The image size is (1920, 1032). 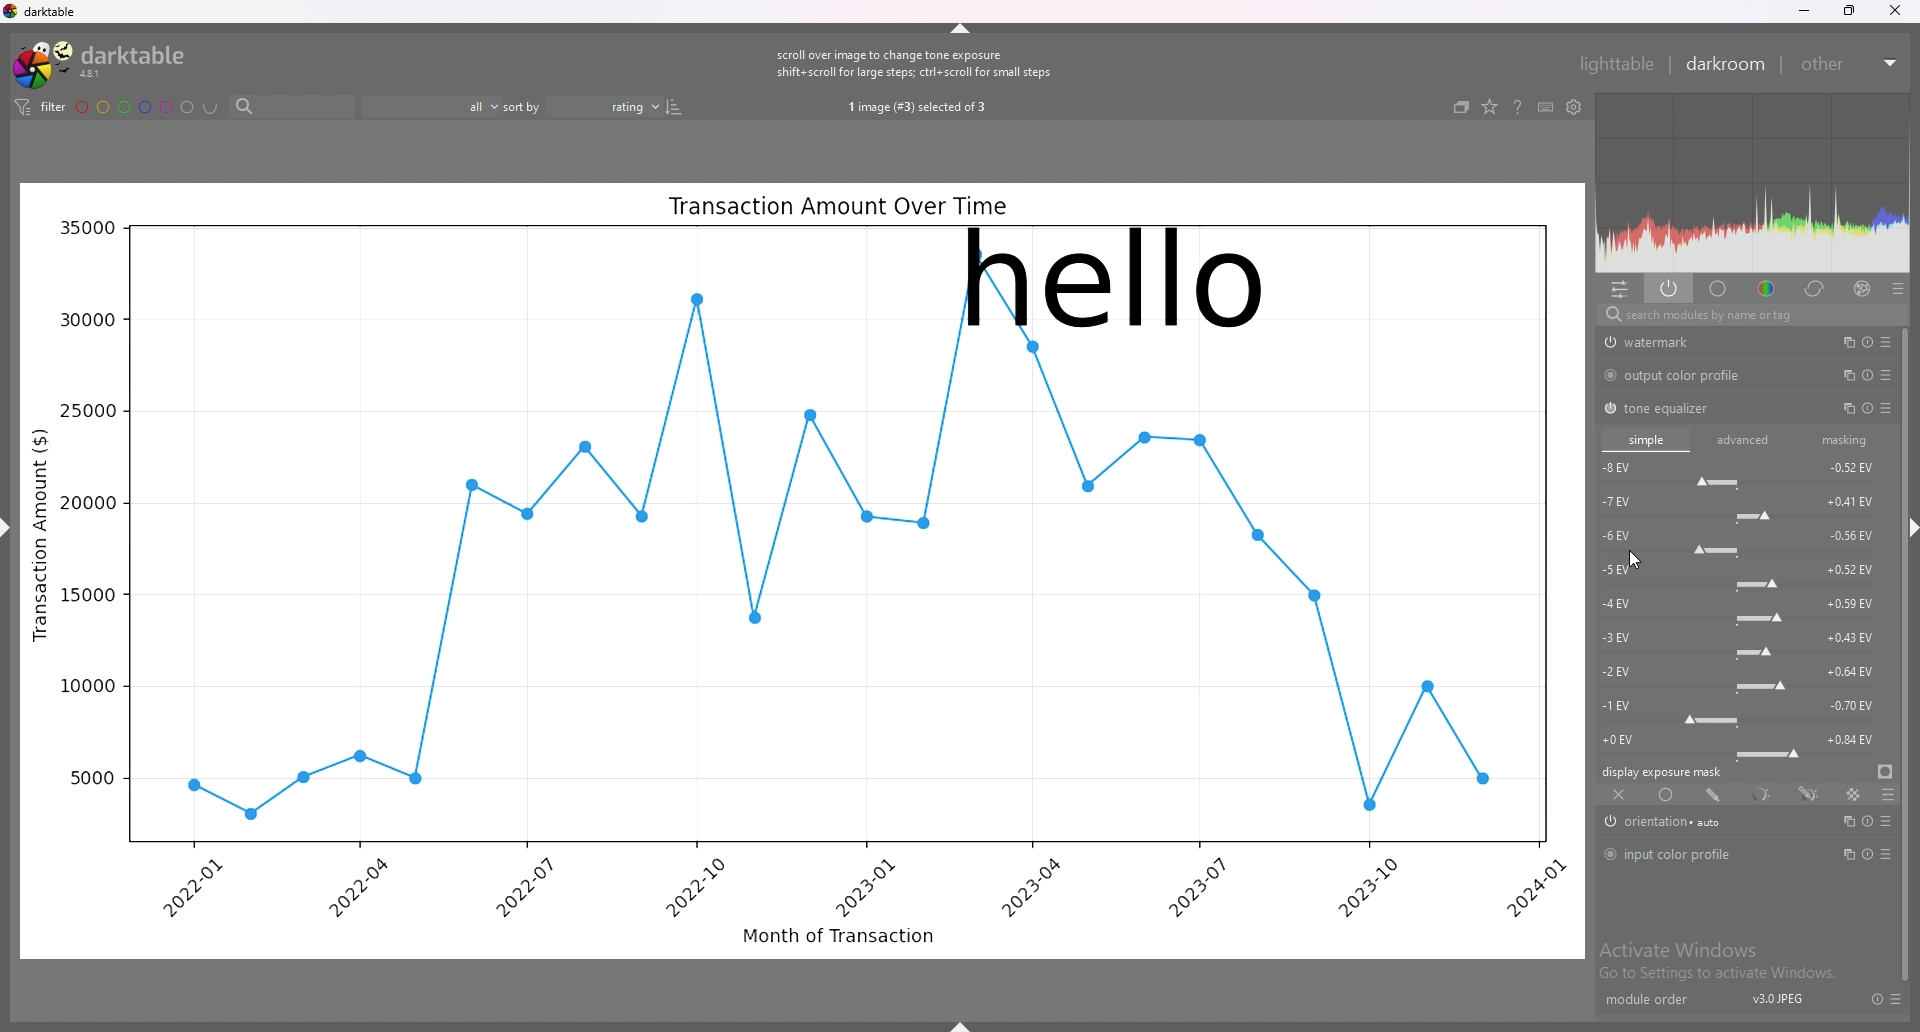 I want to click on resize, so click(x=1847, y=11).